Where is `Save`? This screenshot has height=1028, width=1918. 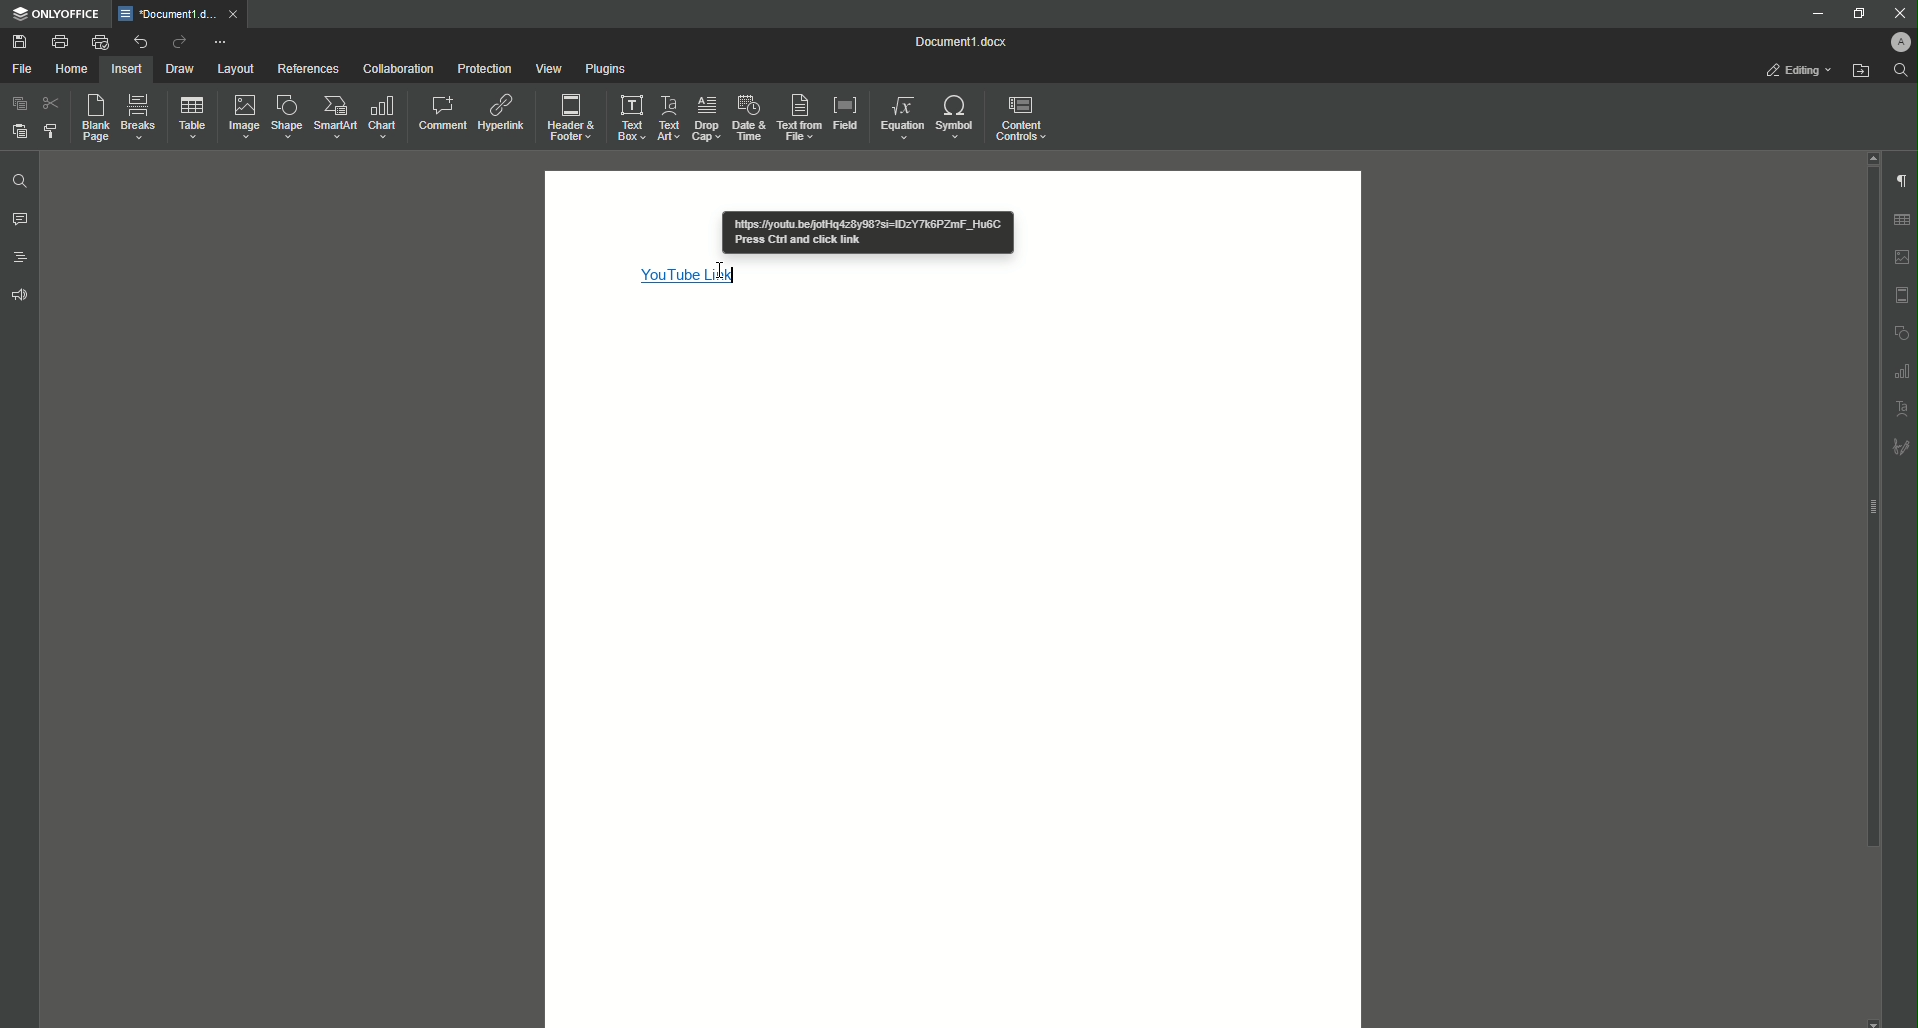
Save is located at coordinates (18, 41).